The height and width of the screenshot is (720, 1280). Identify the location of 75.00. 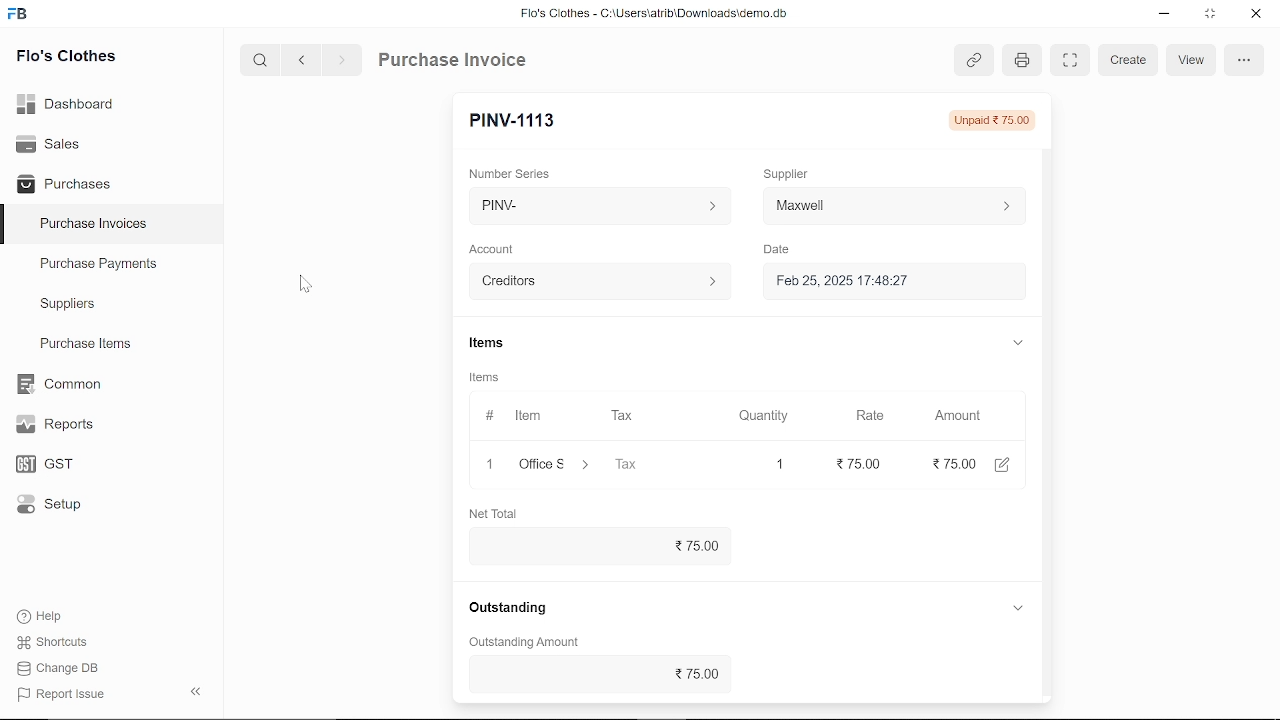
(594, 673).